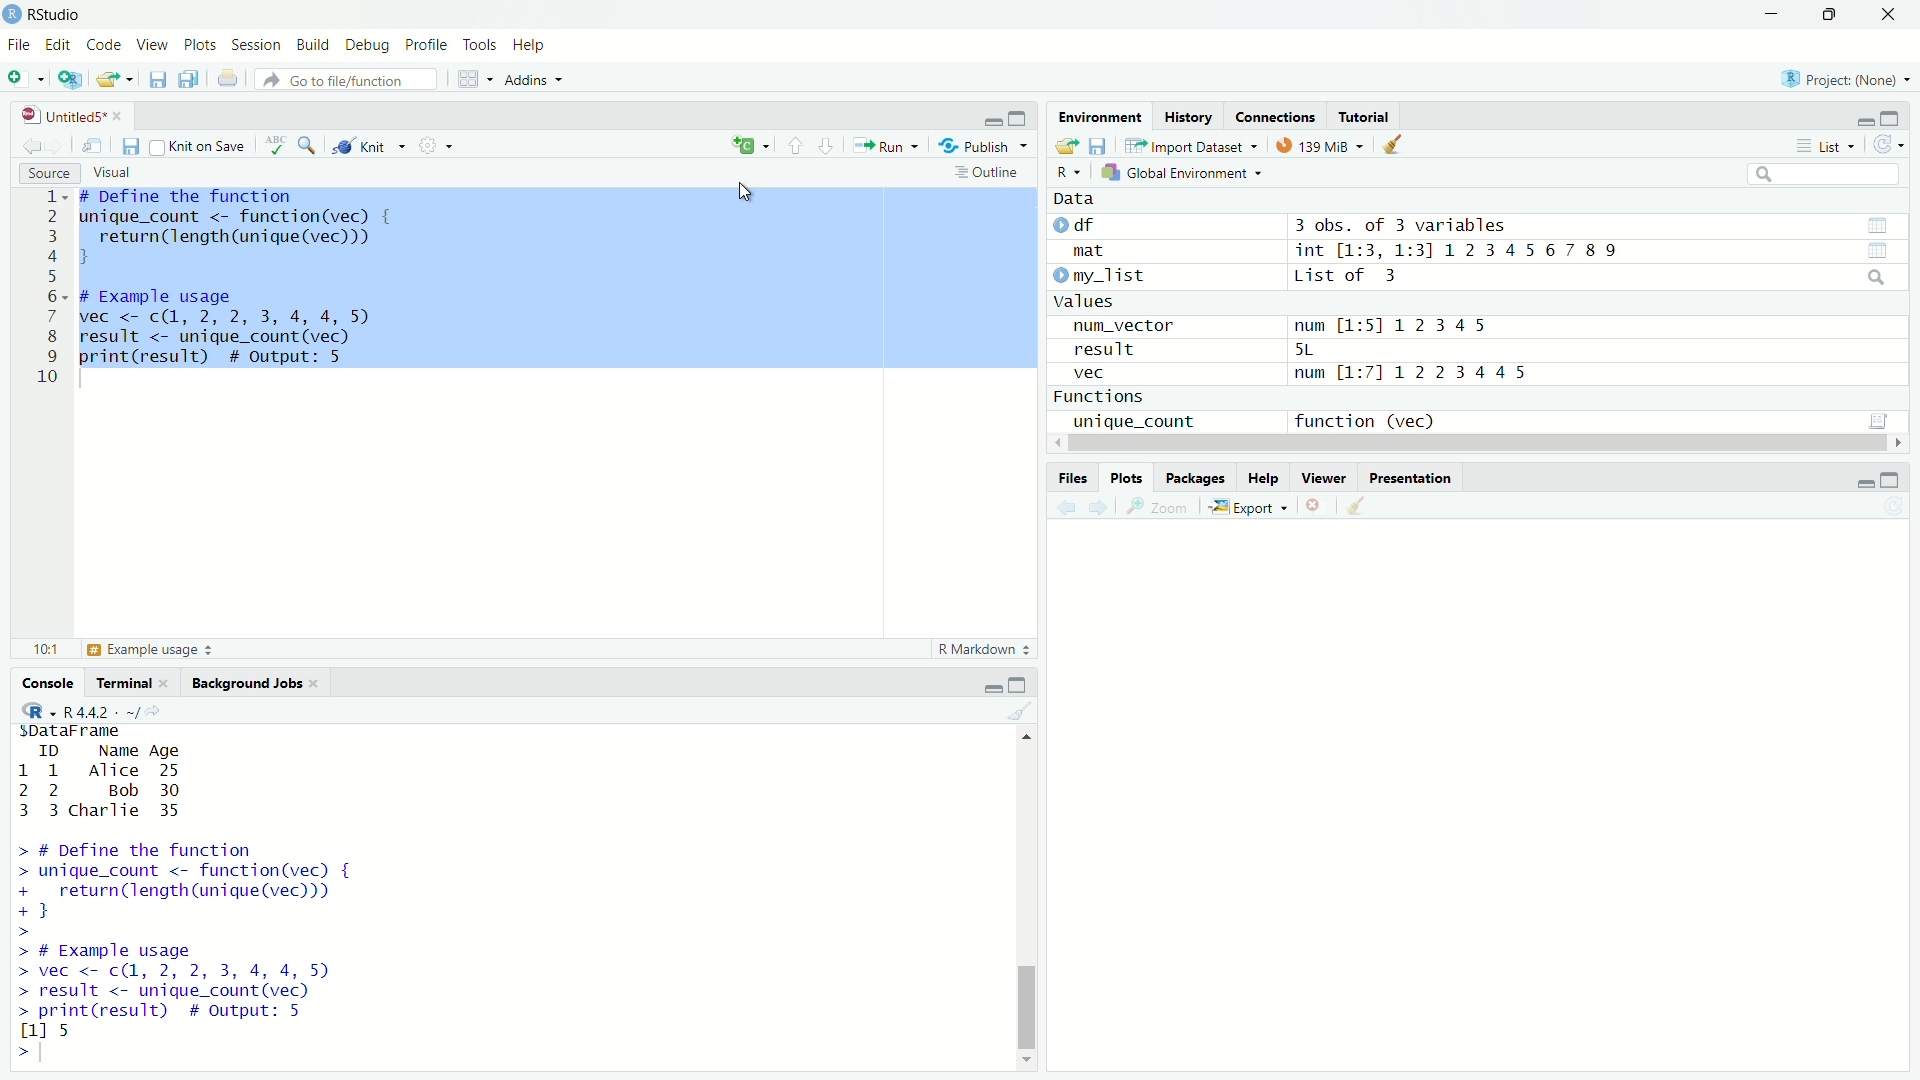  What do you see at coordinates (44, 650) in the screenshot?
I see `10:1` at bounding box center [44, 650].